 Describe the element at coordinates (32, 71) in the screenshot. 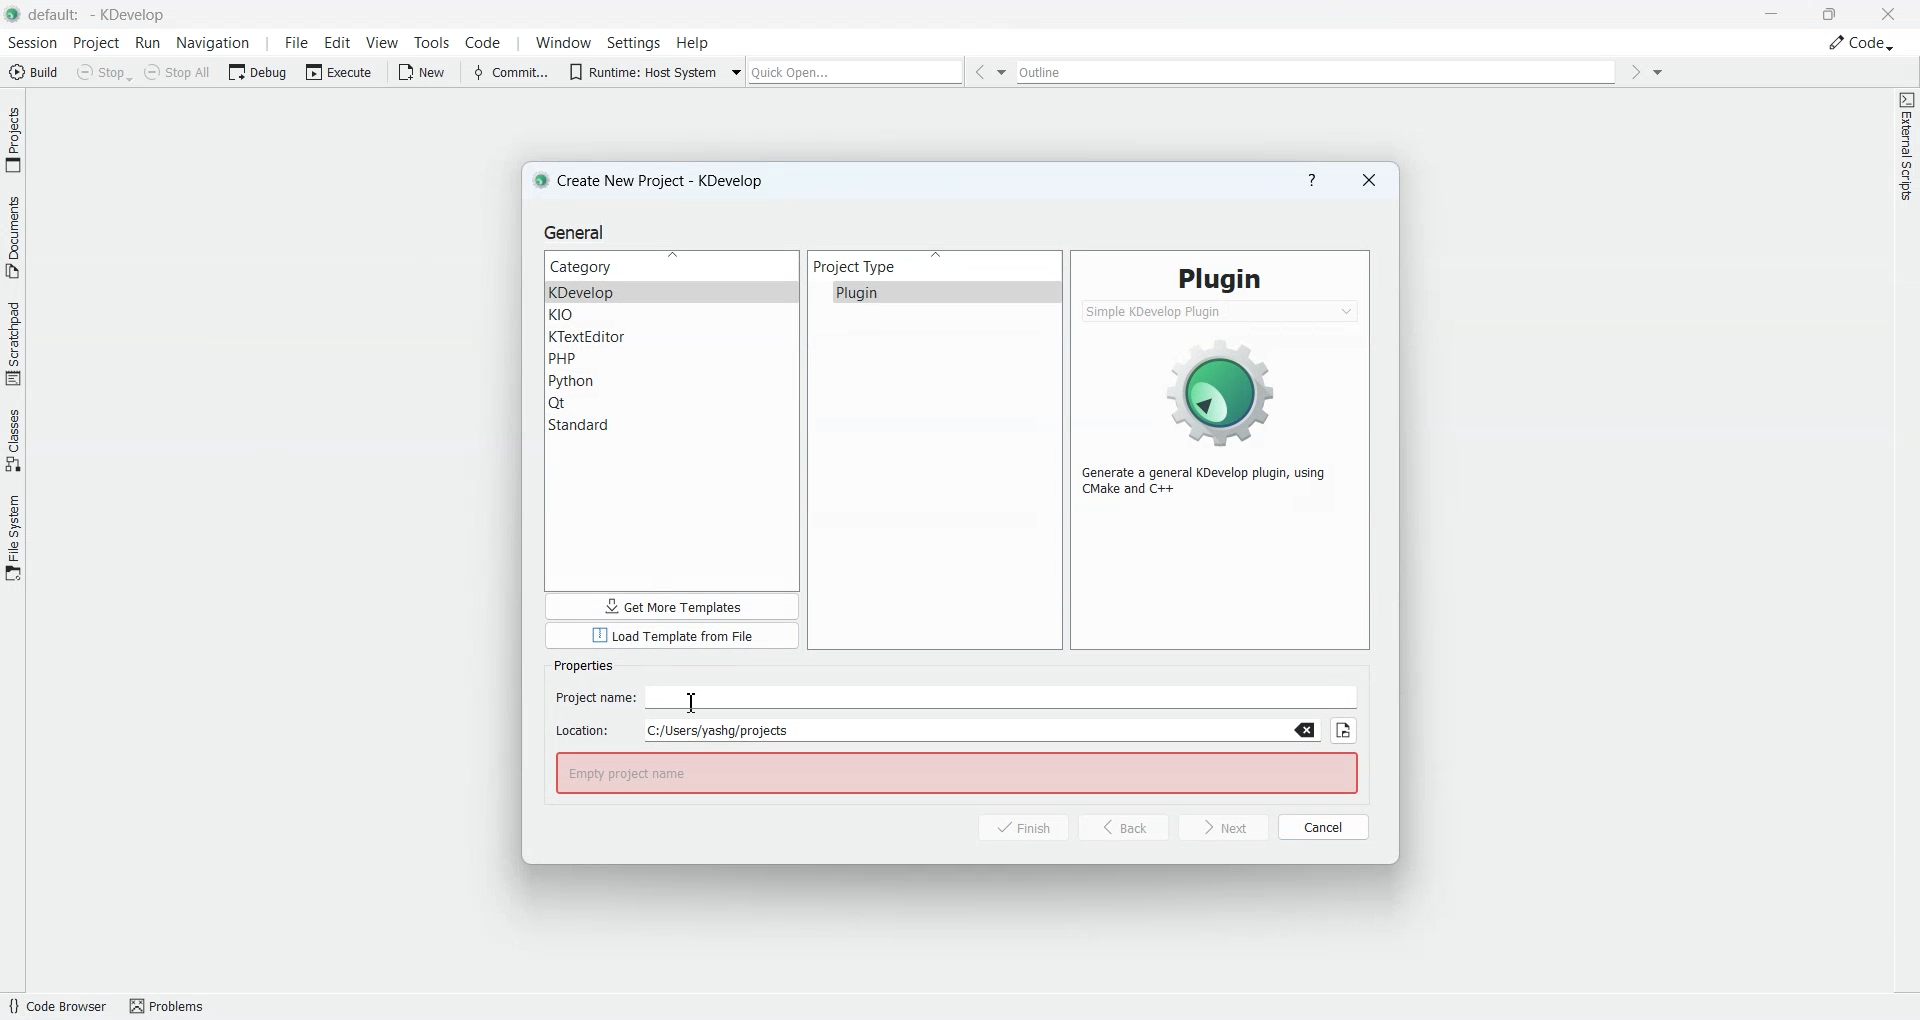

I see `Build` at that location.